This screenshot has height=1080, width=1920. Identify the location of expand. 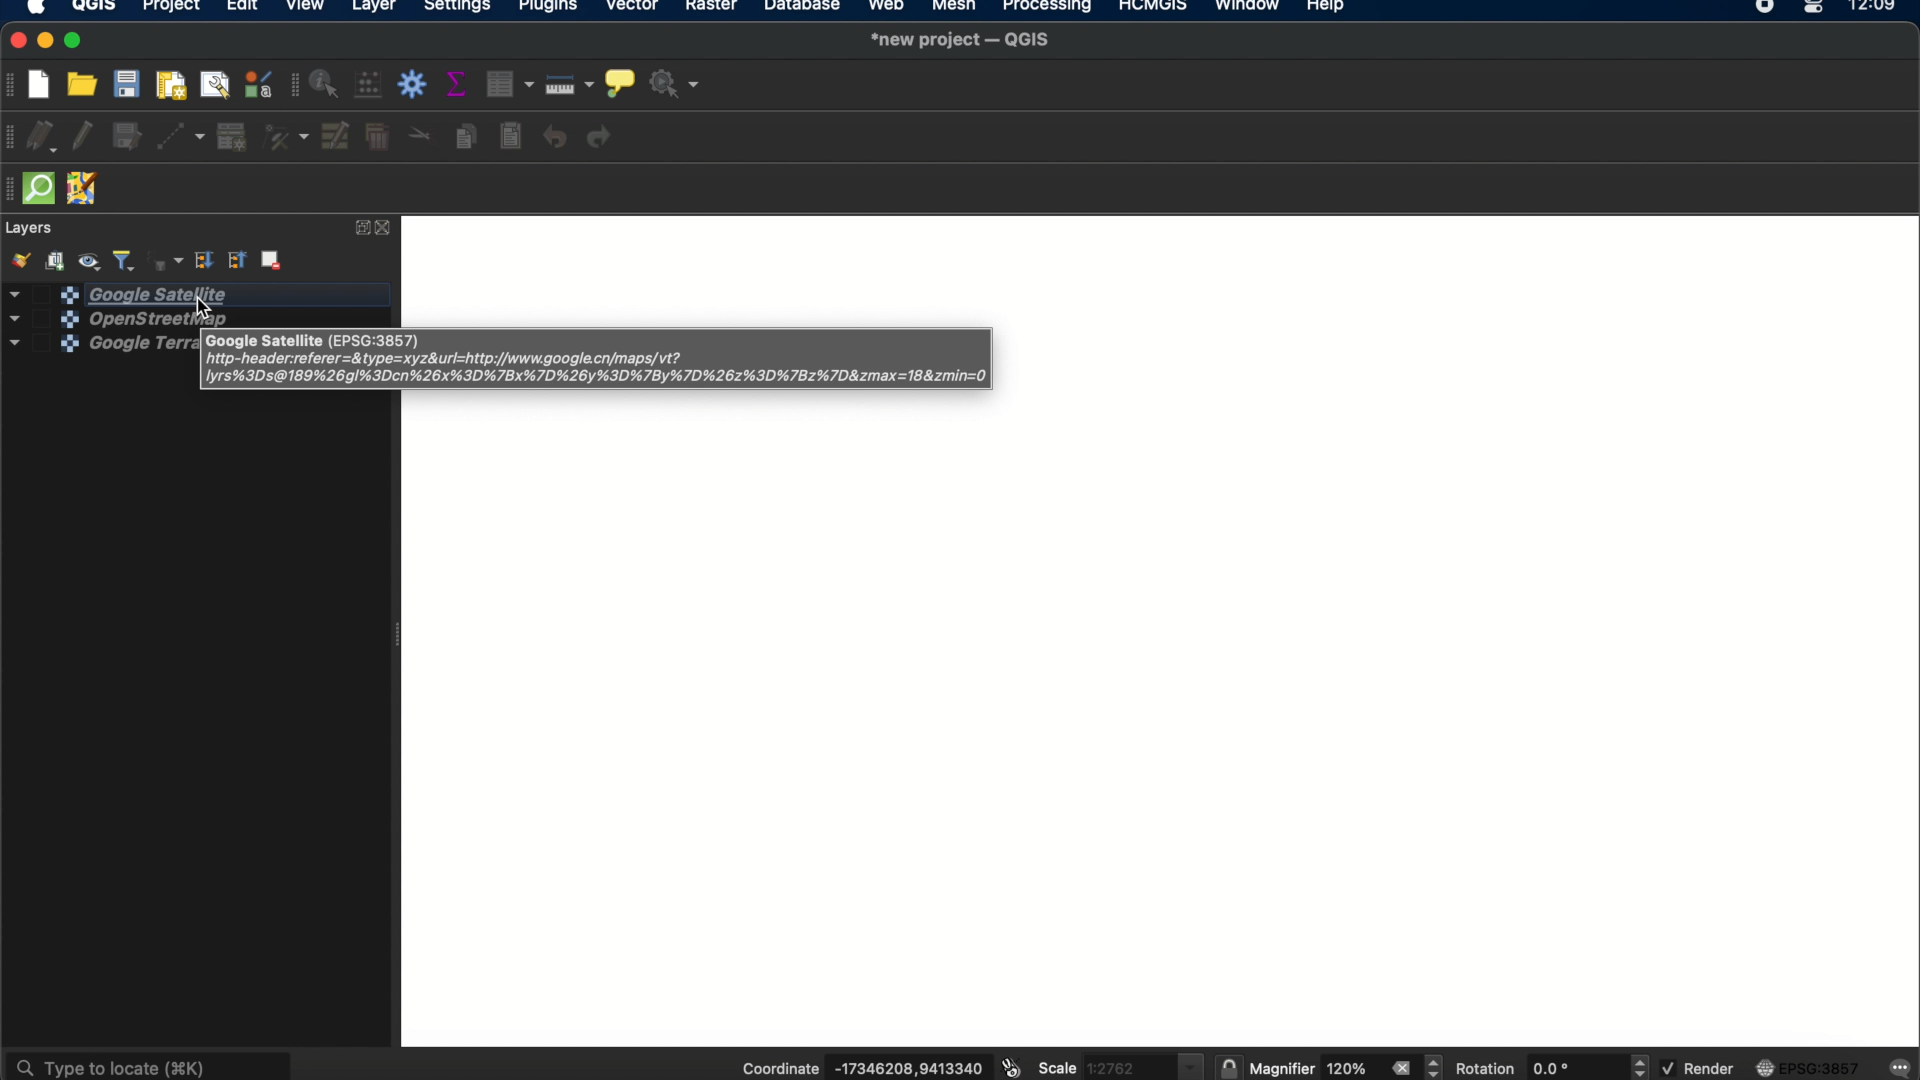
(359, 228).